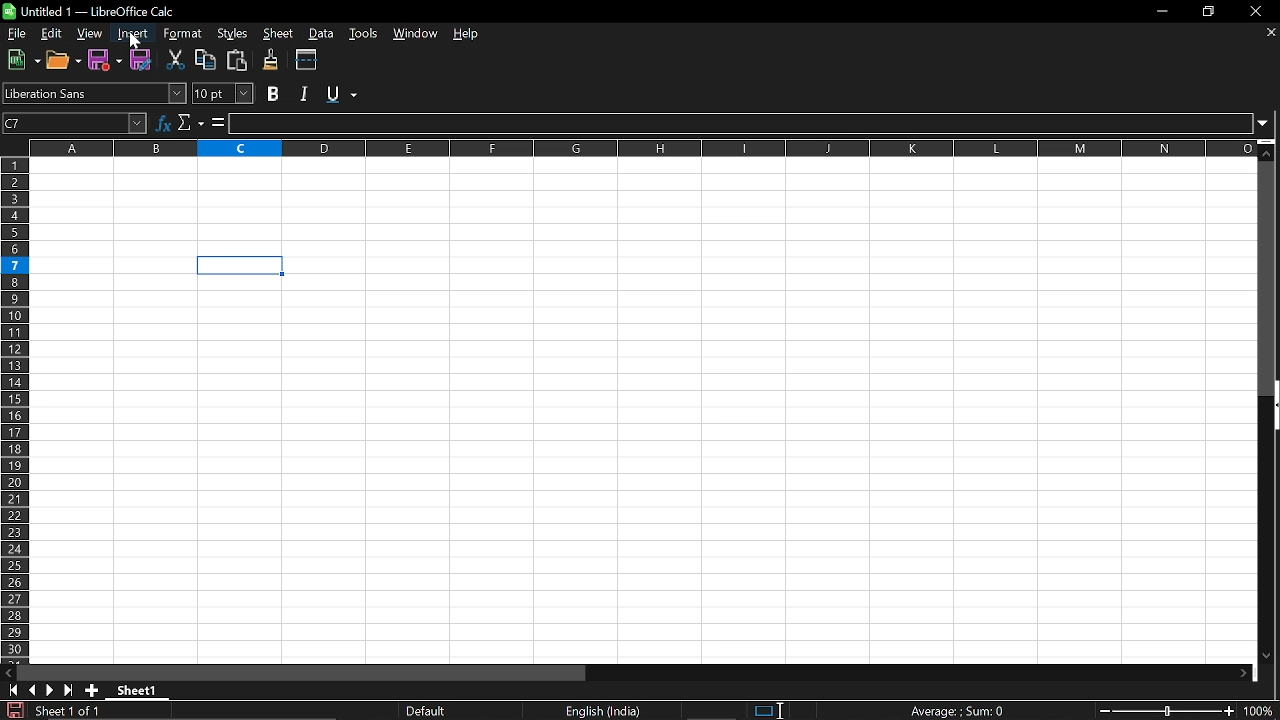 Image resolution: width=1280 pixels, height=720 pixels. Describe the element at coordinates (142, 61) in the screenshot. I see `Save as` at that location.